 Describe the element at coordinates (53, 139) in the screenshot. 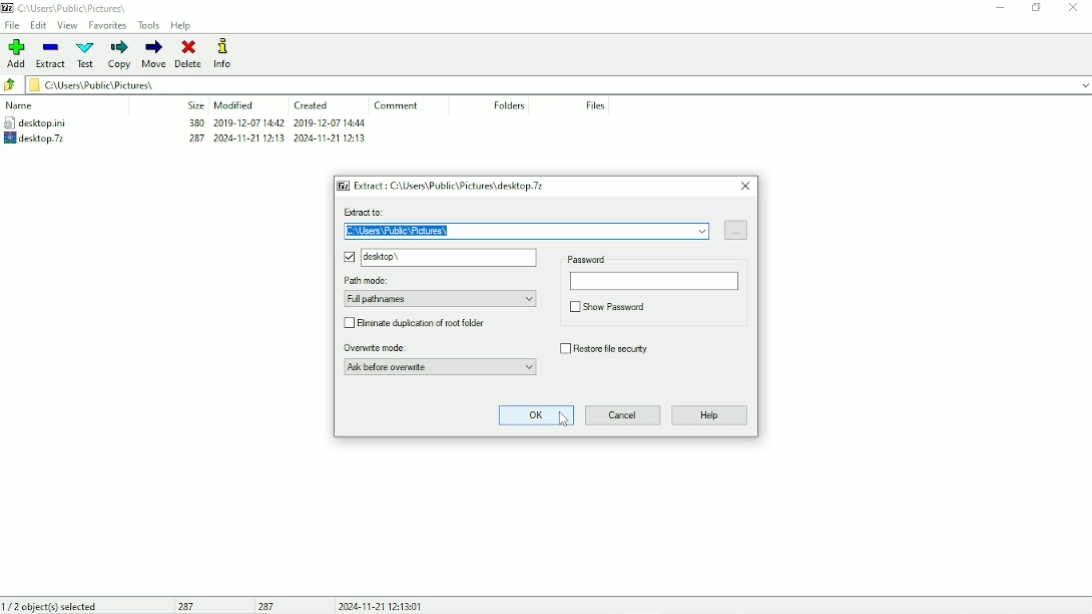

I see `desktop.7z` at that location.